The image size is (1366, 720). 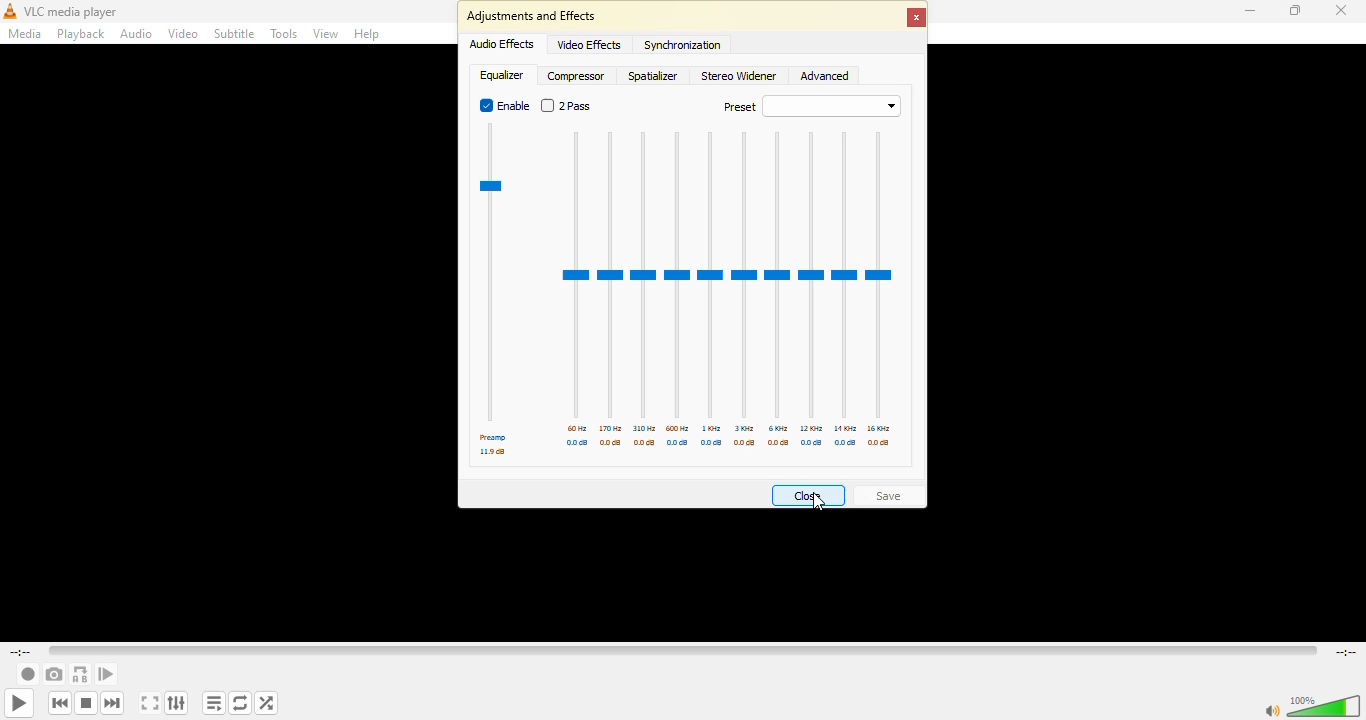 What do you see at coordinates (517, 106) in the screenshot?
I see `enable` at bounding box center [517, 106].